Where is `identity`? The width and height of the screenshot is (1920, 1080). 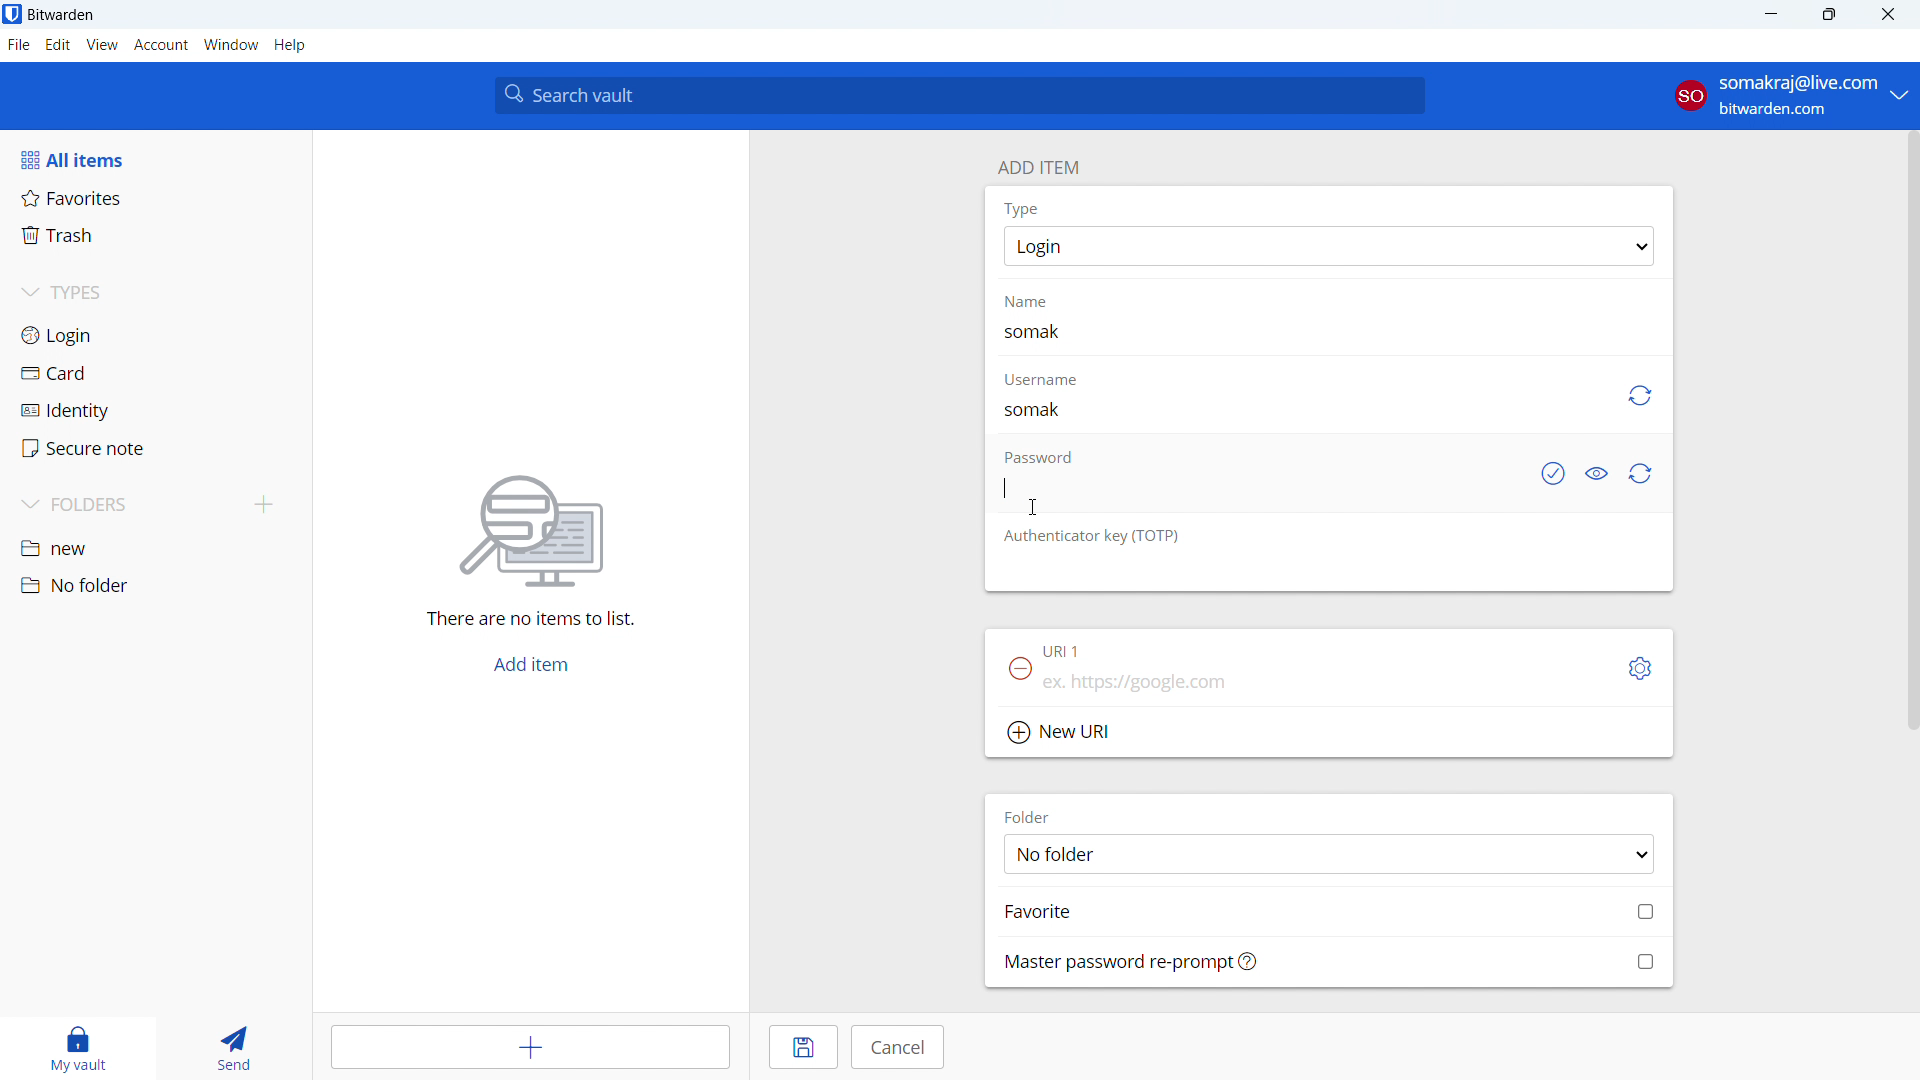 identity is located at coordinates (155, 411).